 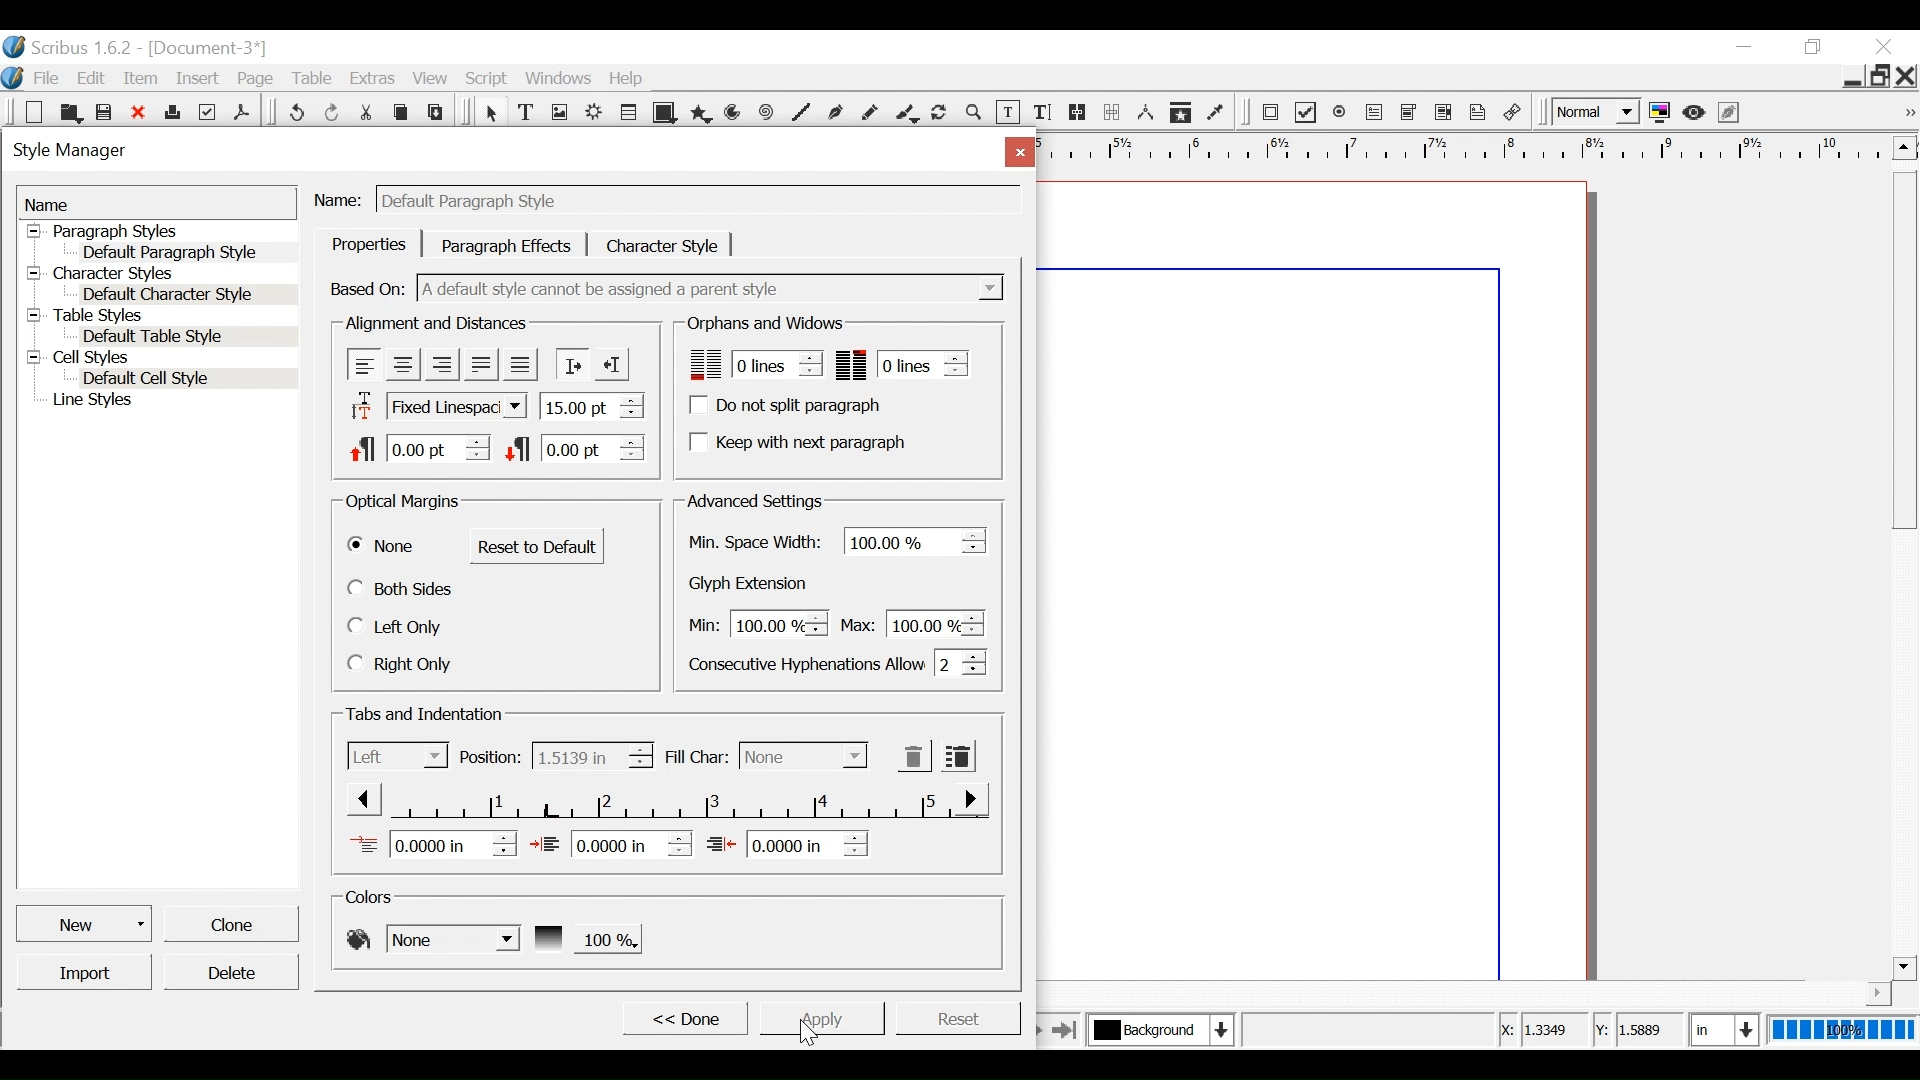 What do you see at coordinates (940, 114) in the screenshot?
I see `Rotate` at bounding box center [940, 114].